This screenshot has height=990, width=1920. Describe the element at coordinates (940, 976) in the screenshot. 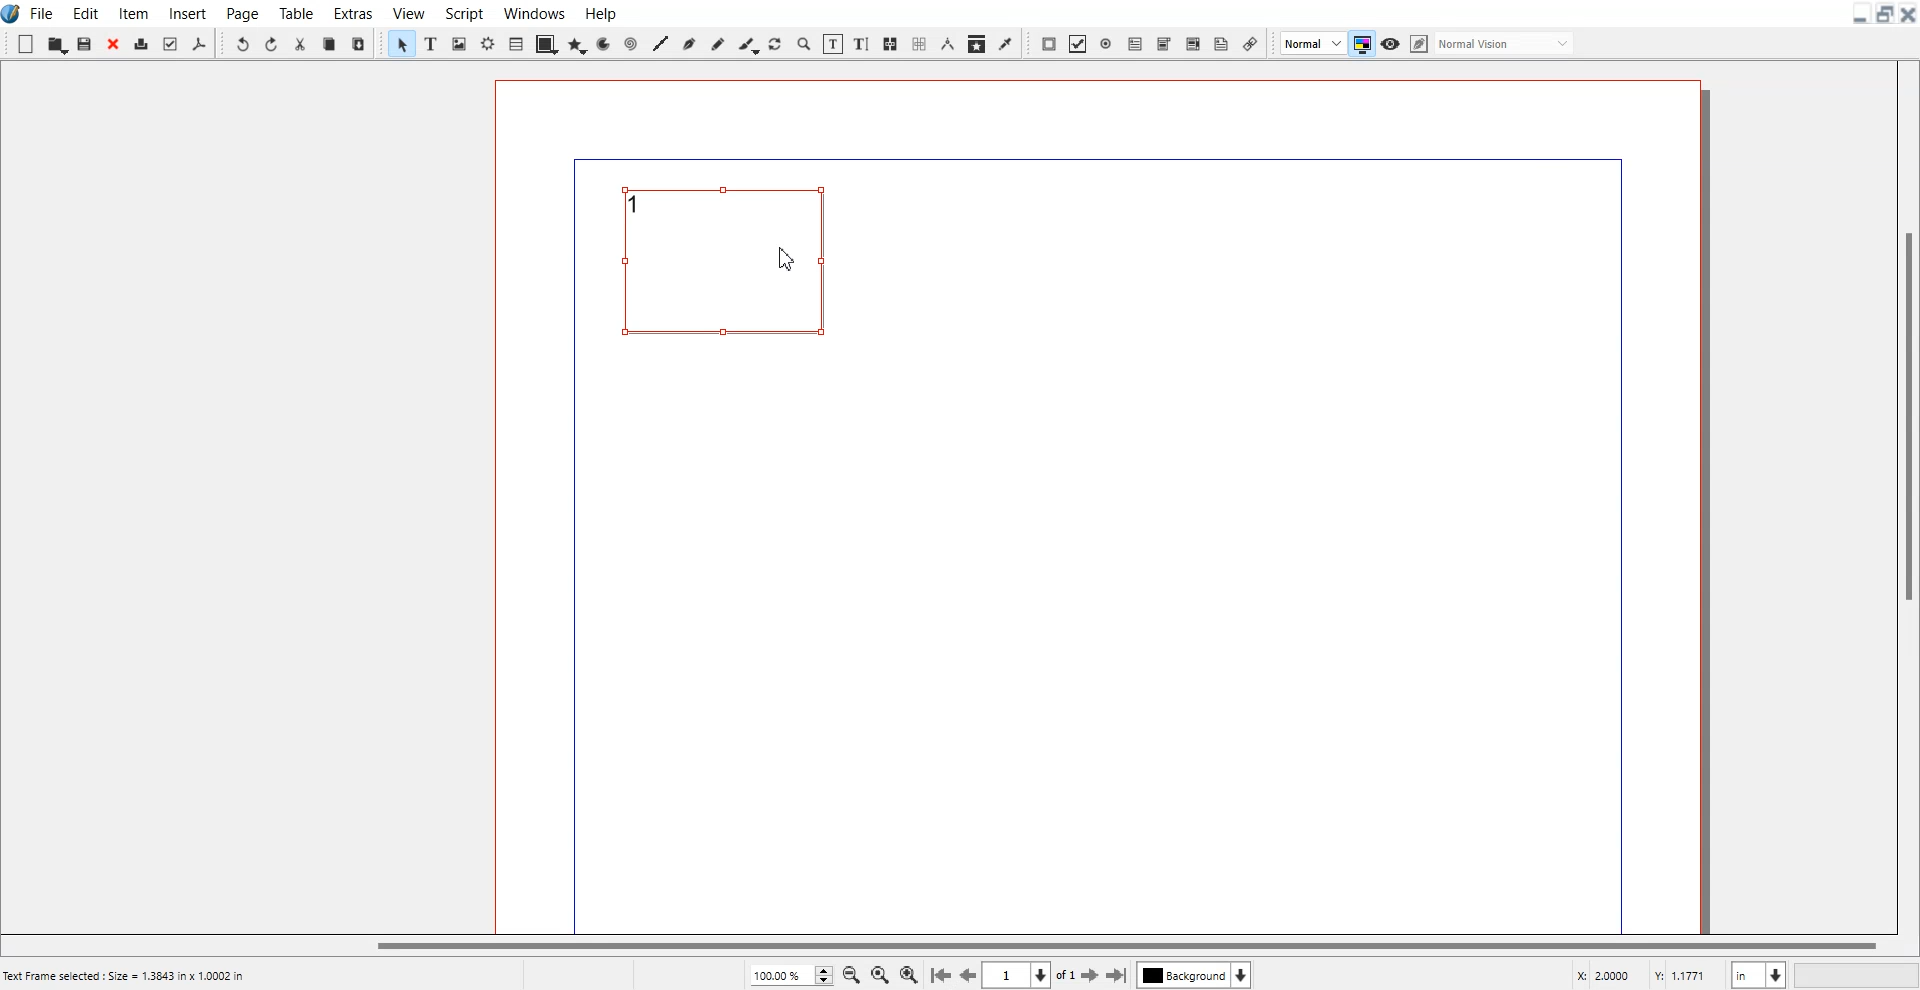

I see `Go to first Page` at that location.